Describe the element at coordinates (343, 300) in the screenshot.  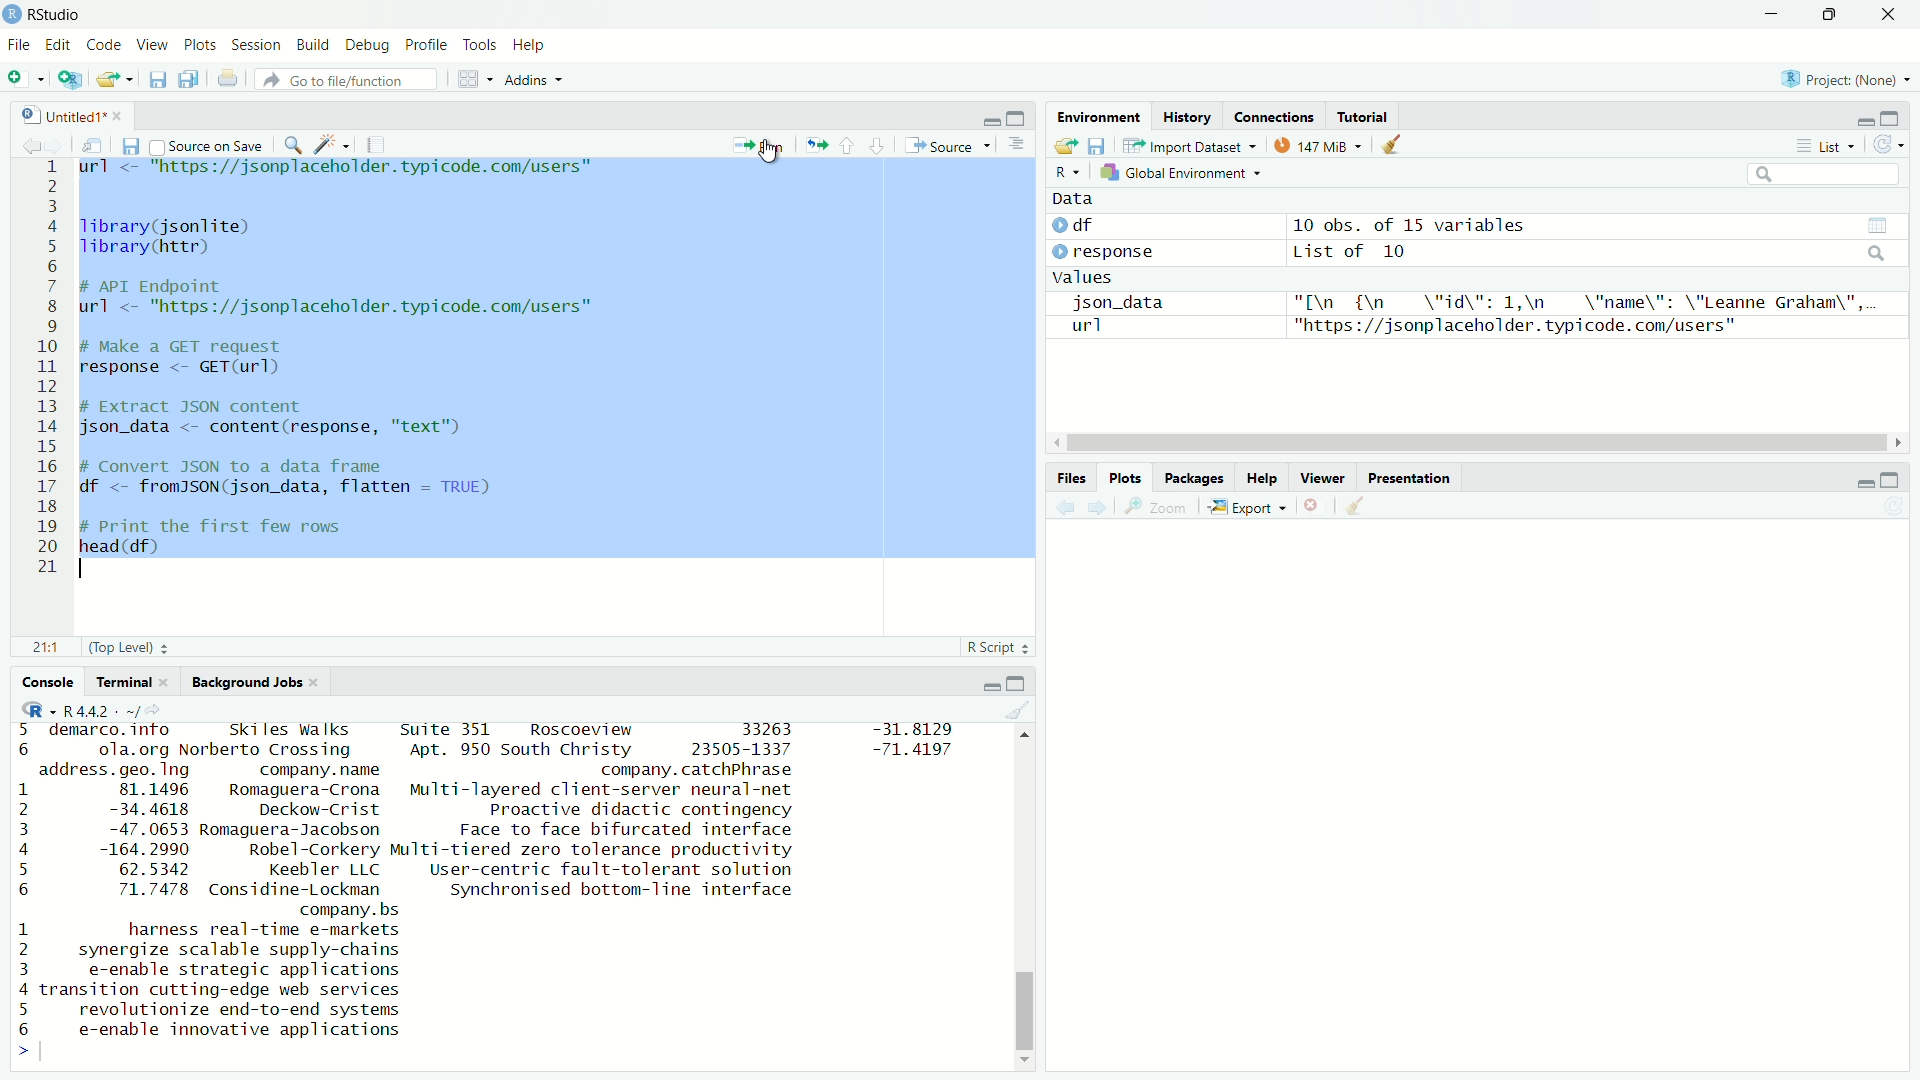
I see `# API Endpoint
url <- "https://jsonplaceholder. typicode.com/users"` at that location.